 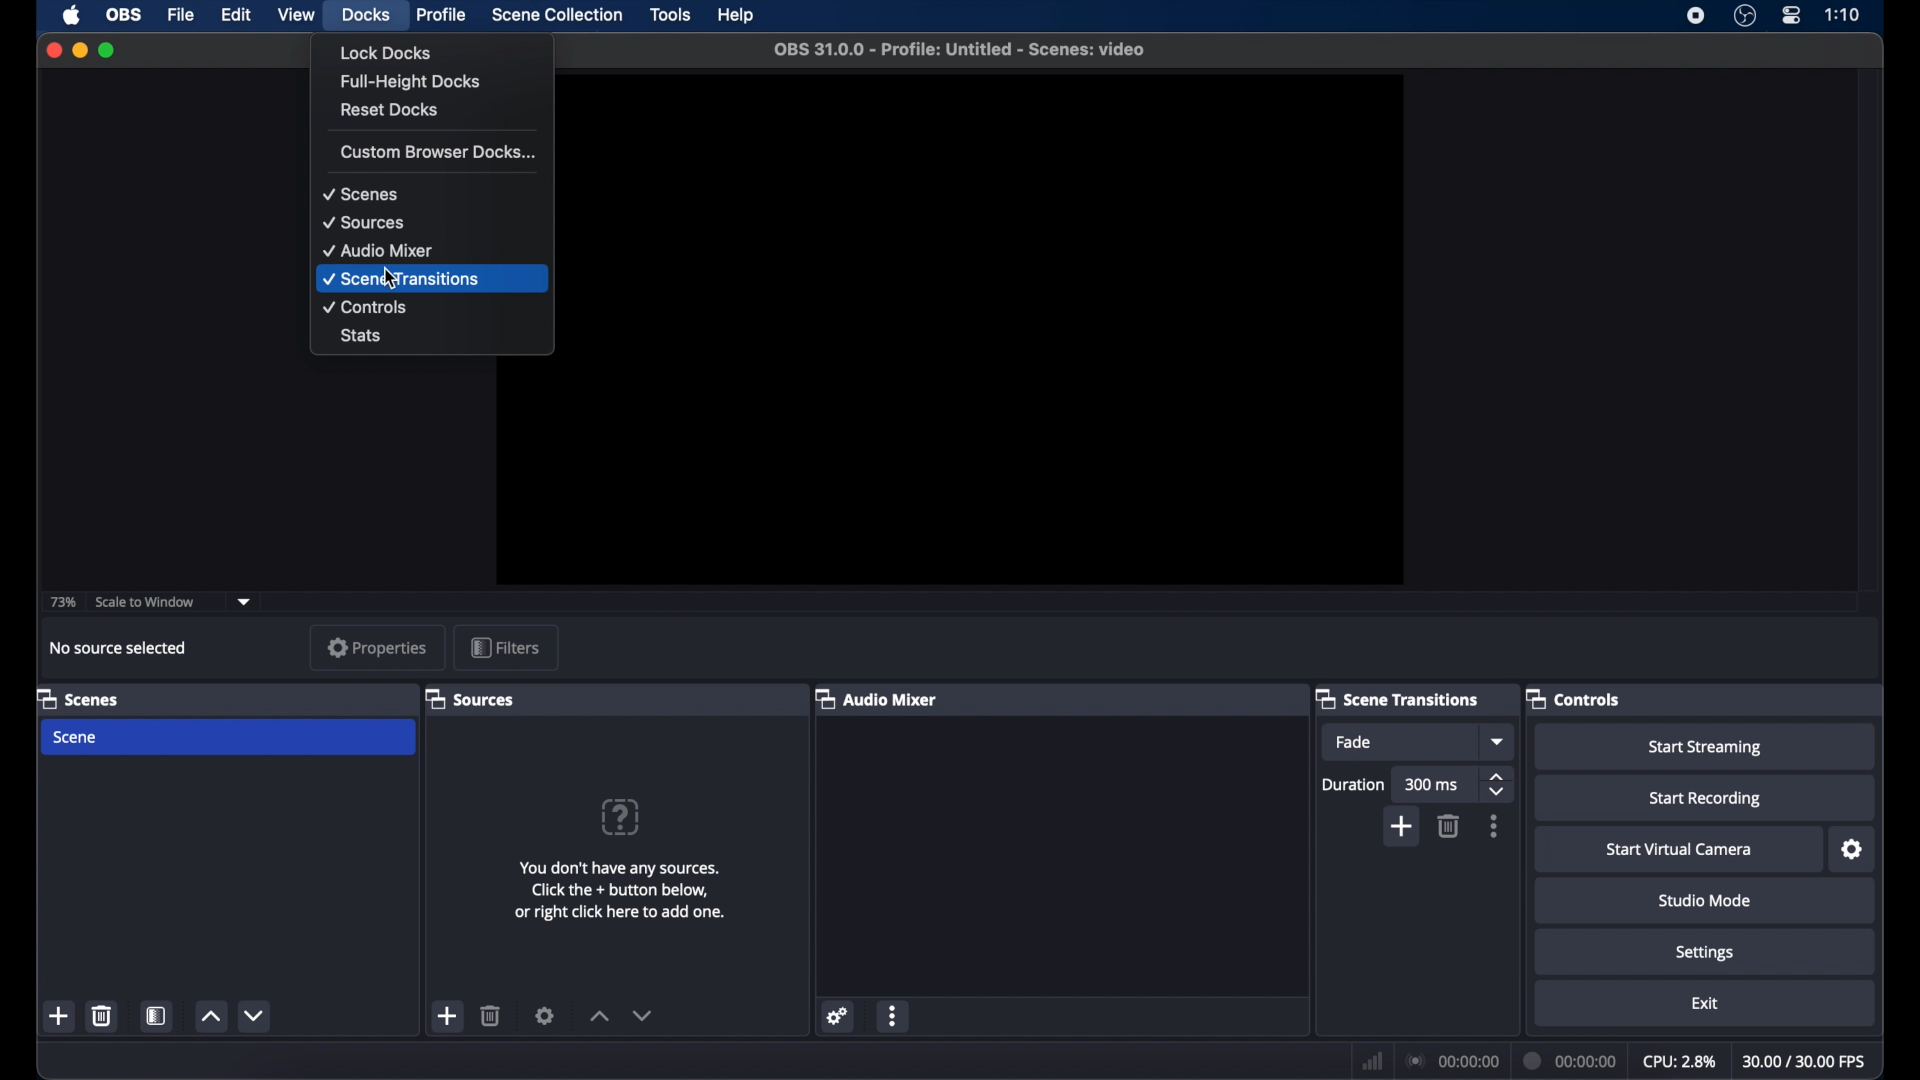 I want to click on apple icon, so click(x=71, y=15).